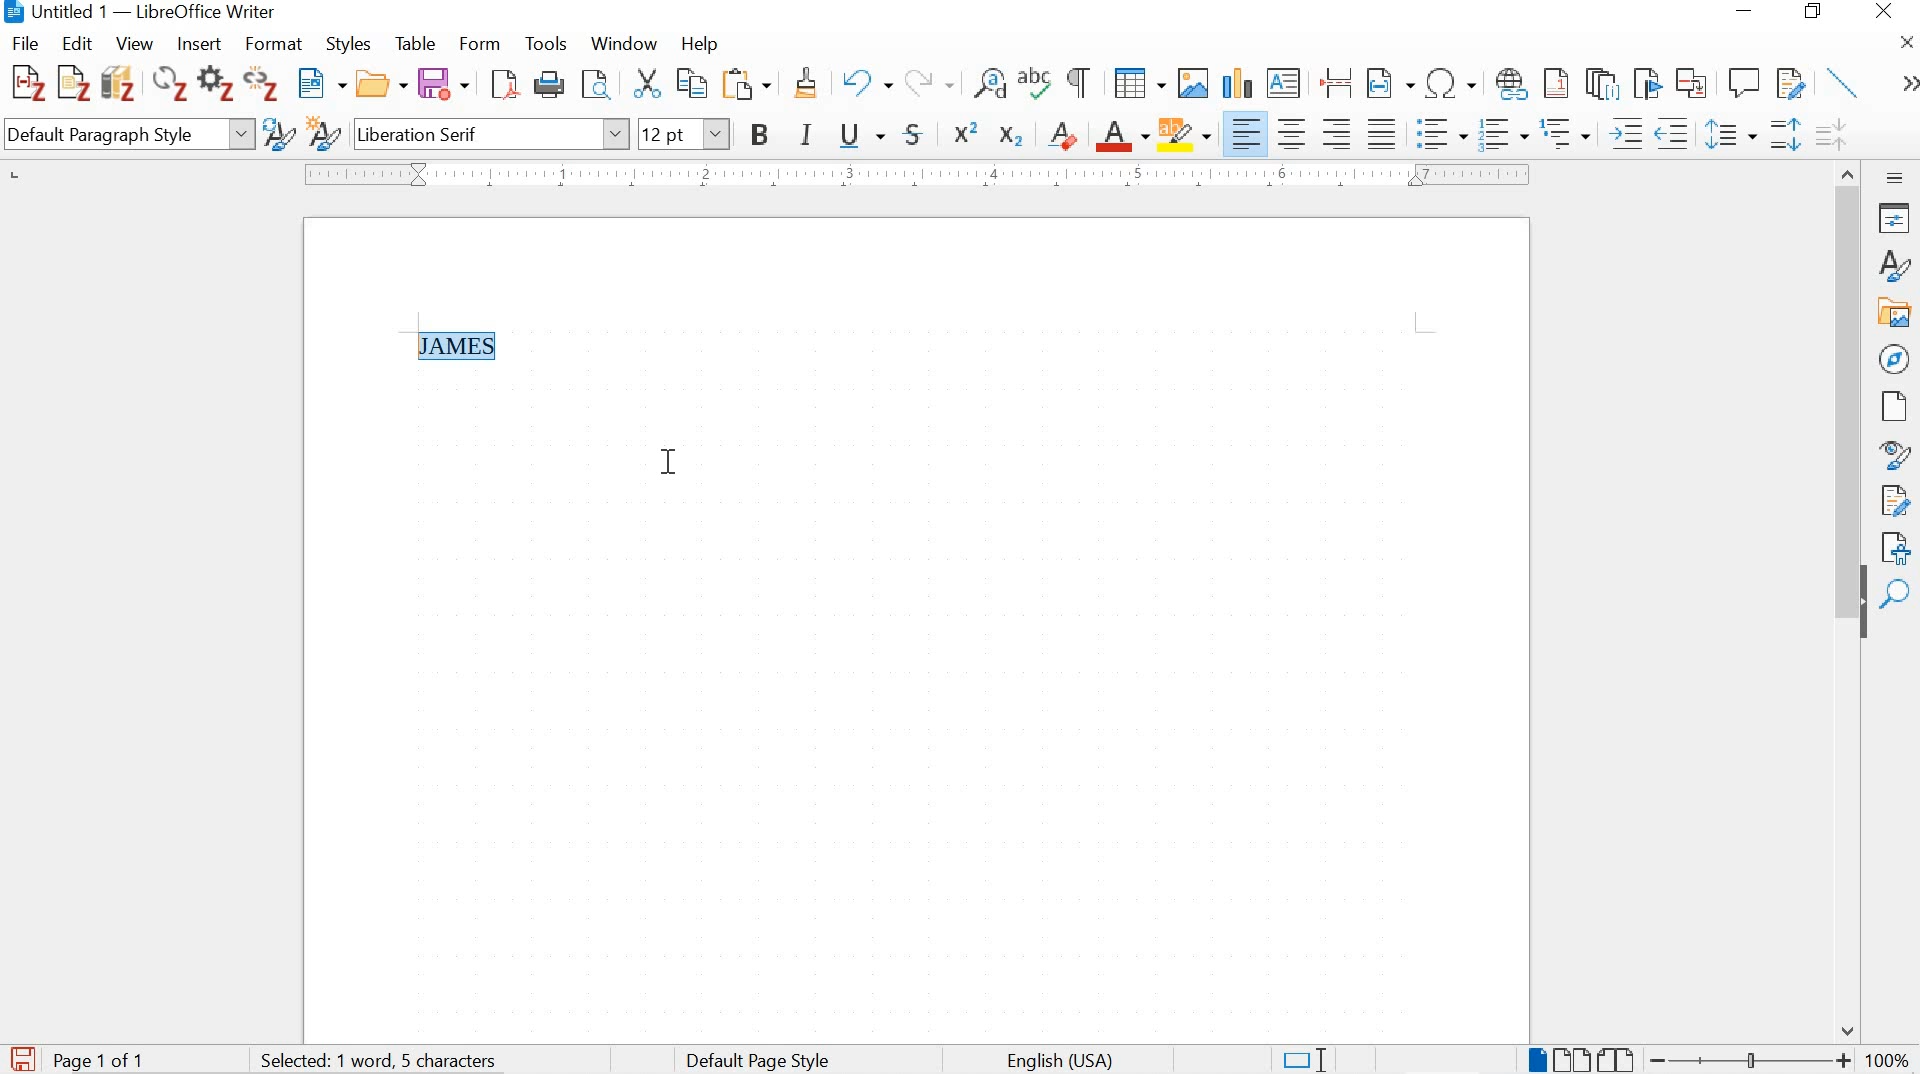  What do you see at coordinates (1336, 81) in the screenshot?
I see `insert page break` at bounding box center [1336, 81].